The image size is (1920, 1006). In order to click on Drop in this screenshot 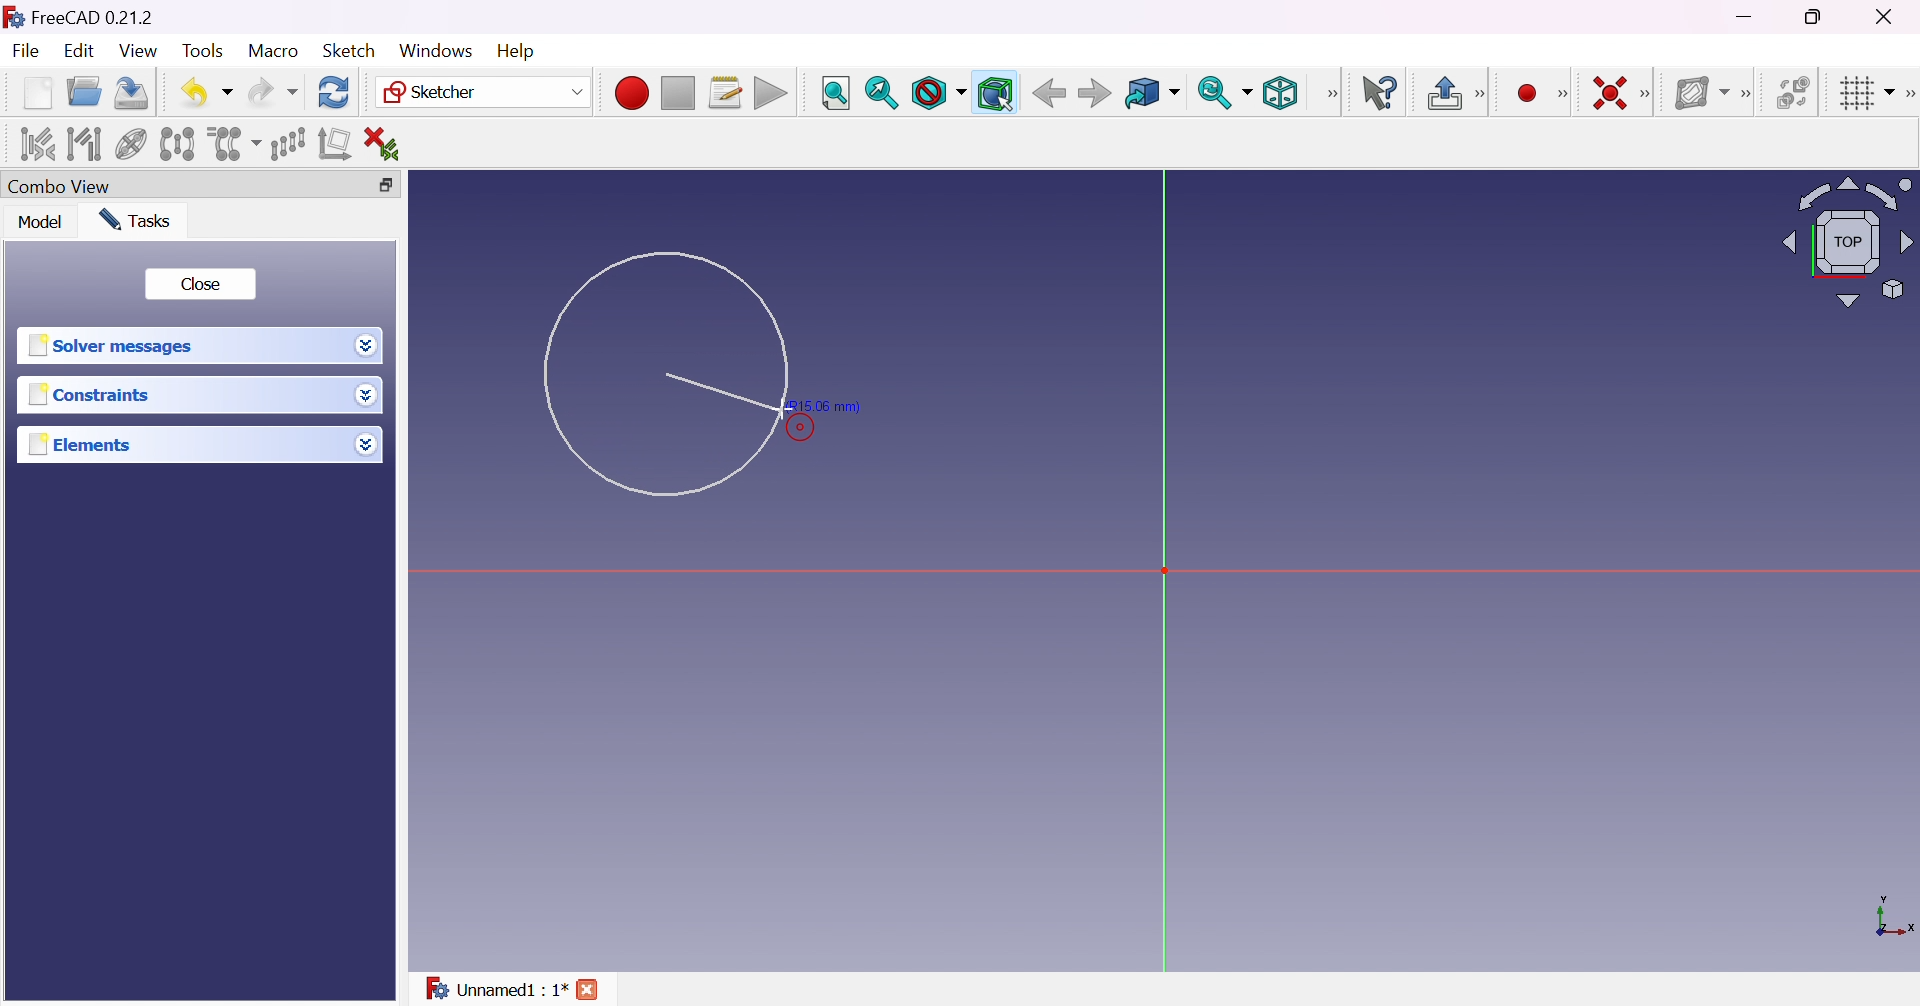, I will do `click(369, 397)`.